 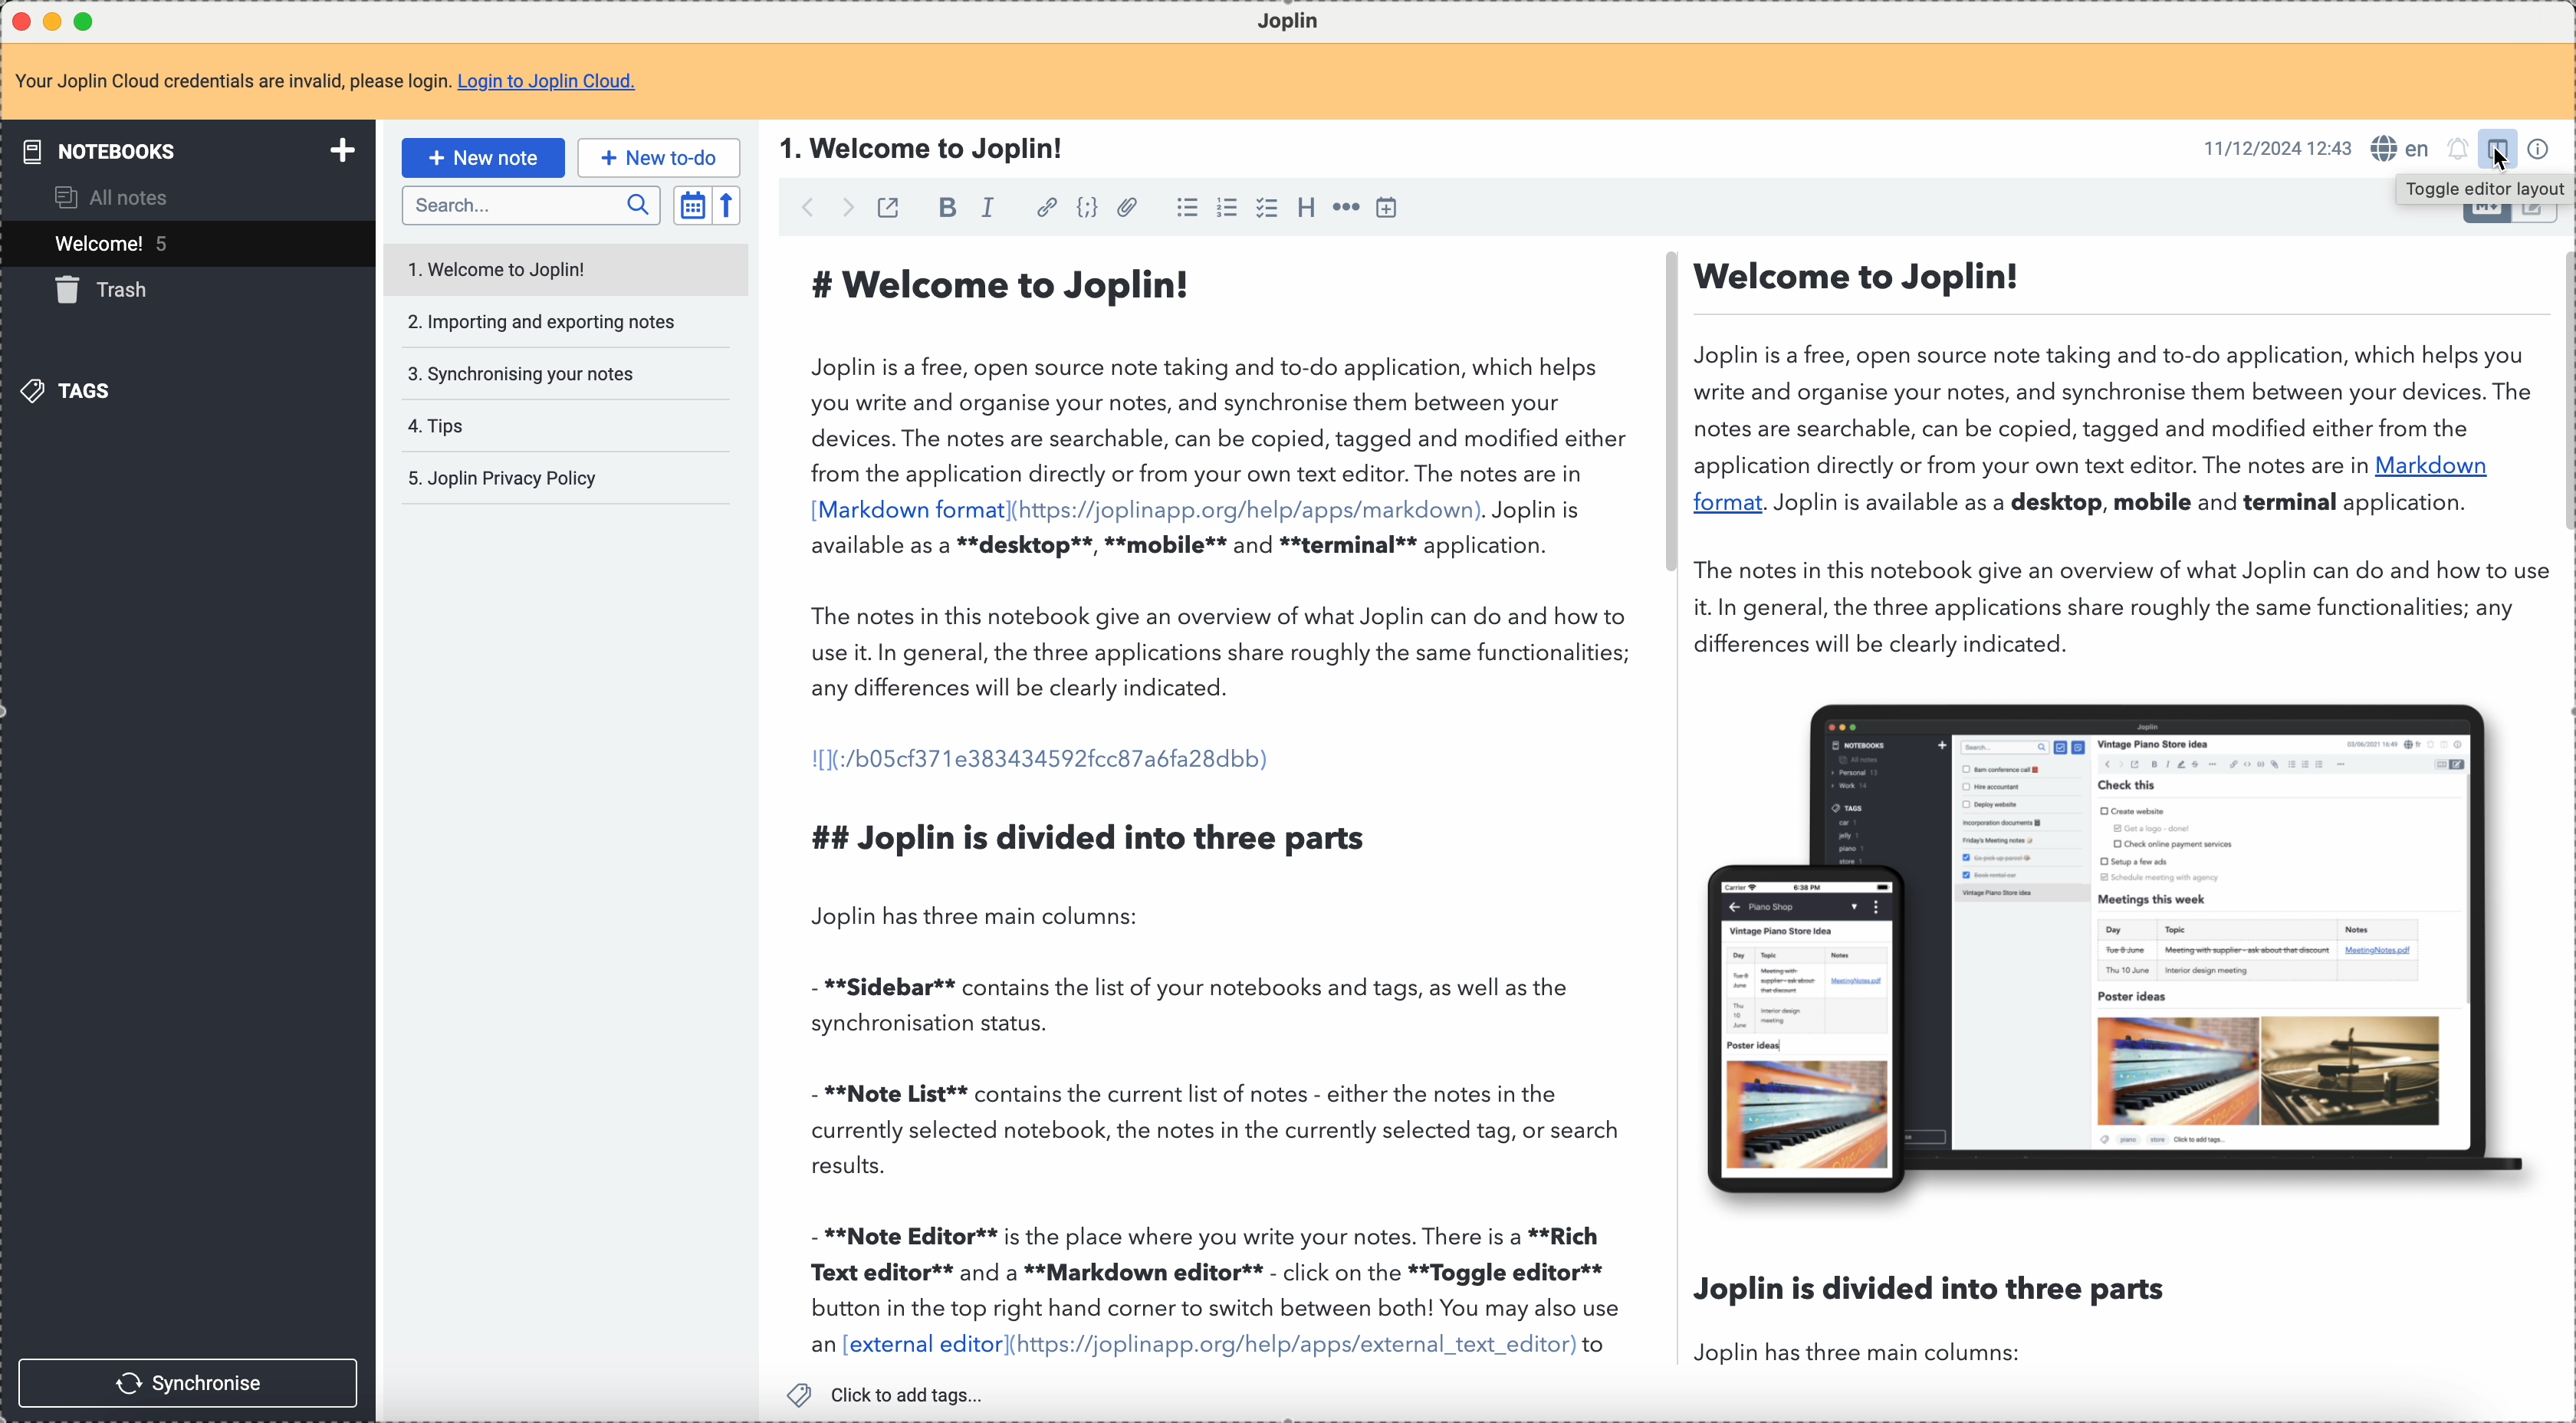 What do you see at coordinates (800, 208) in the screenshot?
I see `back` at bounding box center [800, 208].